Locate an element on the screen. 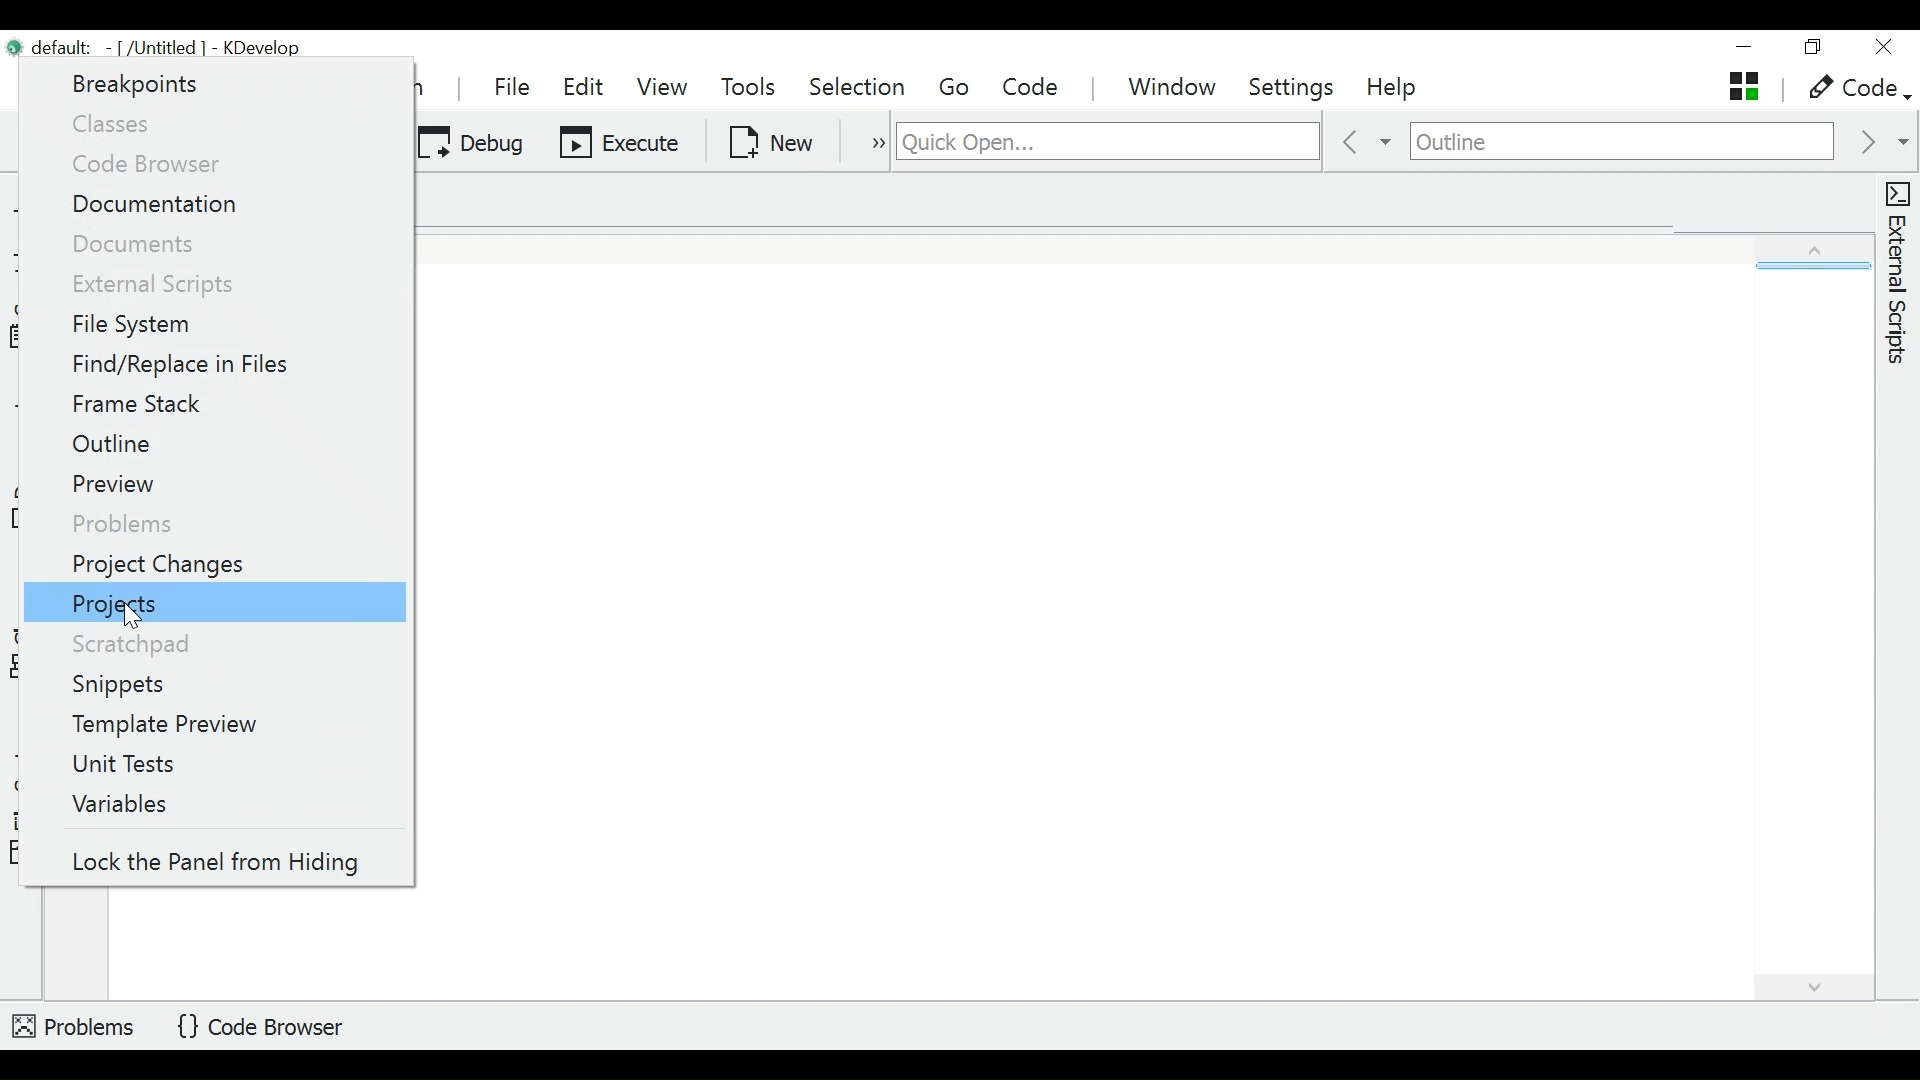 This screenshot has width=1920, height=1080. Settings is located at coordinates (1294, 90).